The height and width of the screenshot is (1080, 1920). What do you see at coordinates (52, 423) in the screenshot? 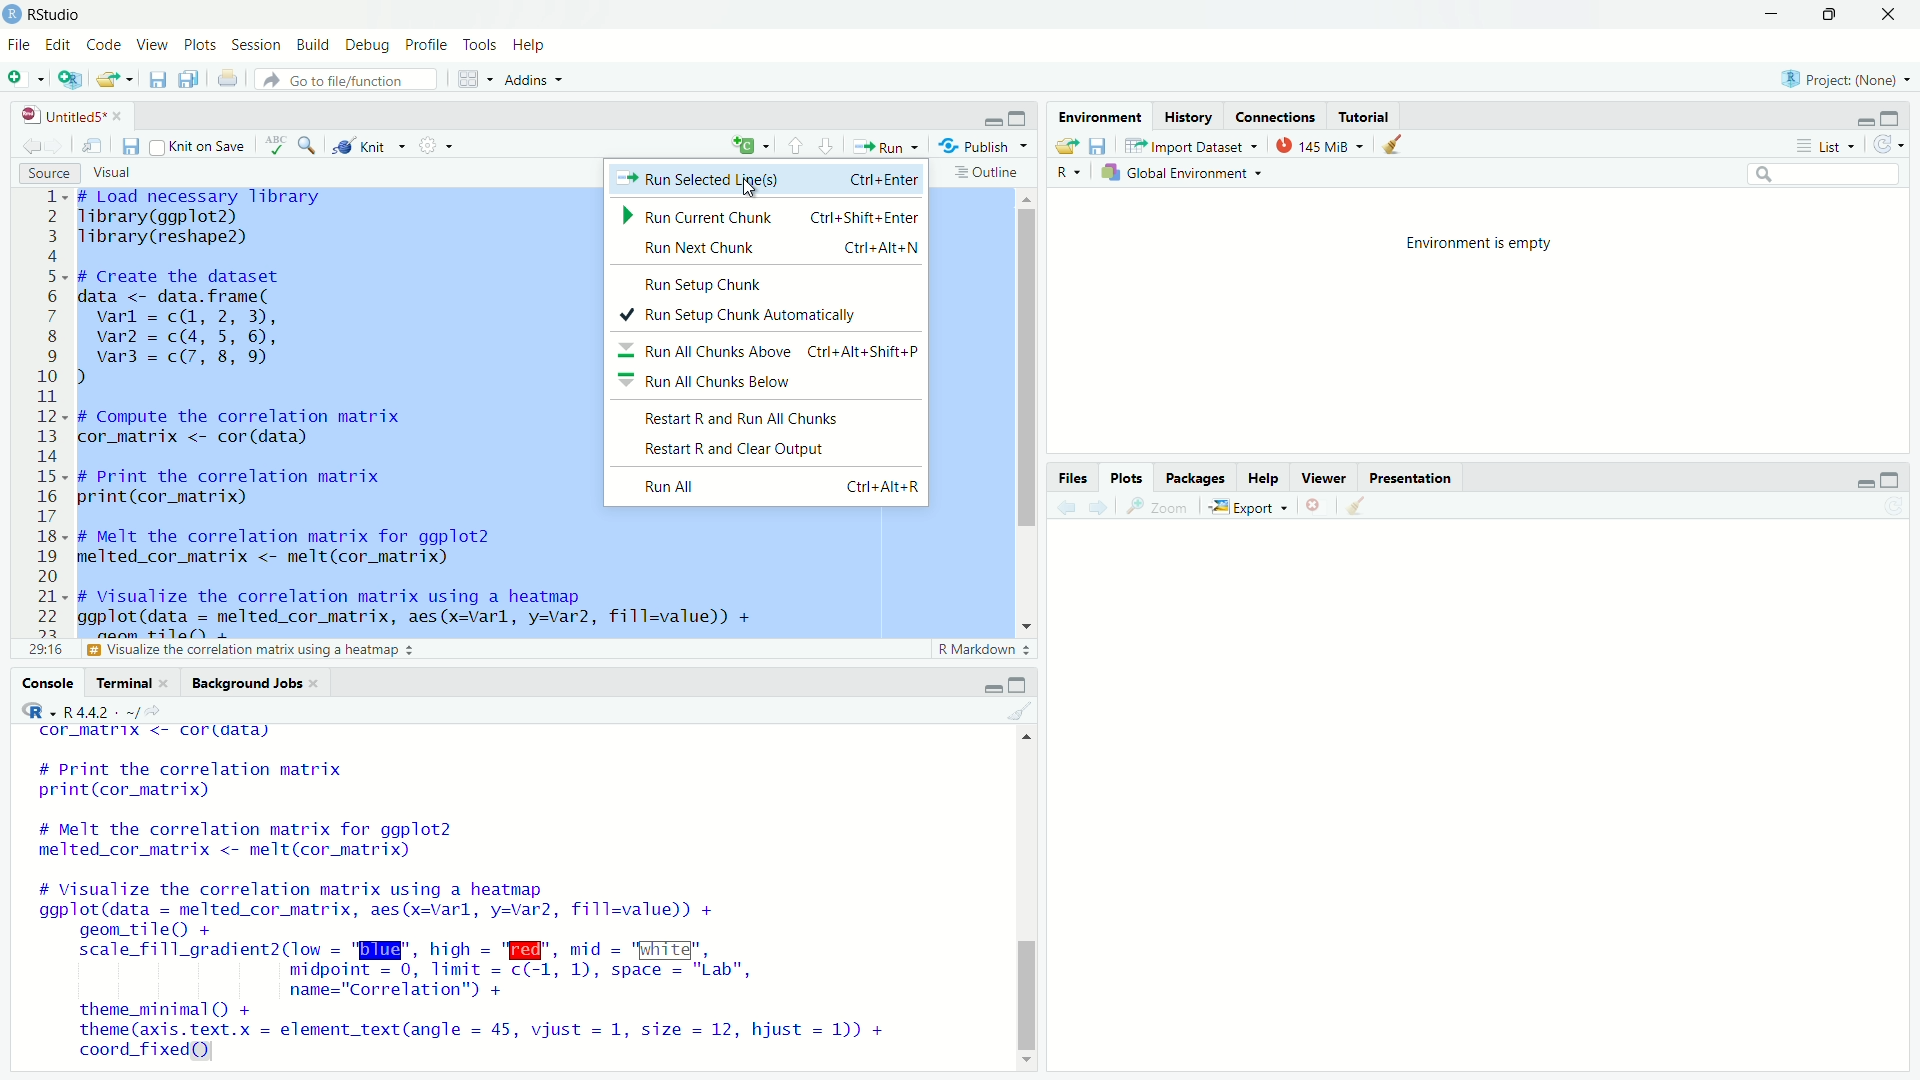
I see `lines` at bounding box center [52, 423].